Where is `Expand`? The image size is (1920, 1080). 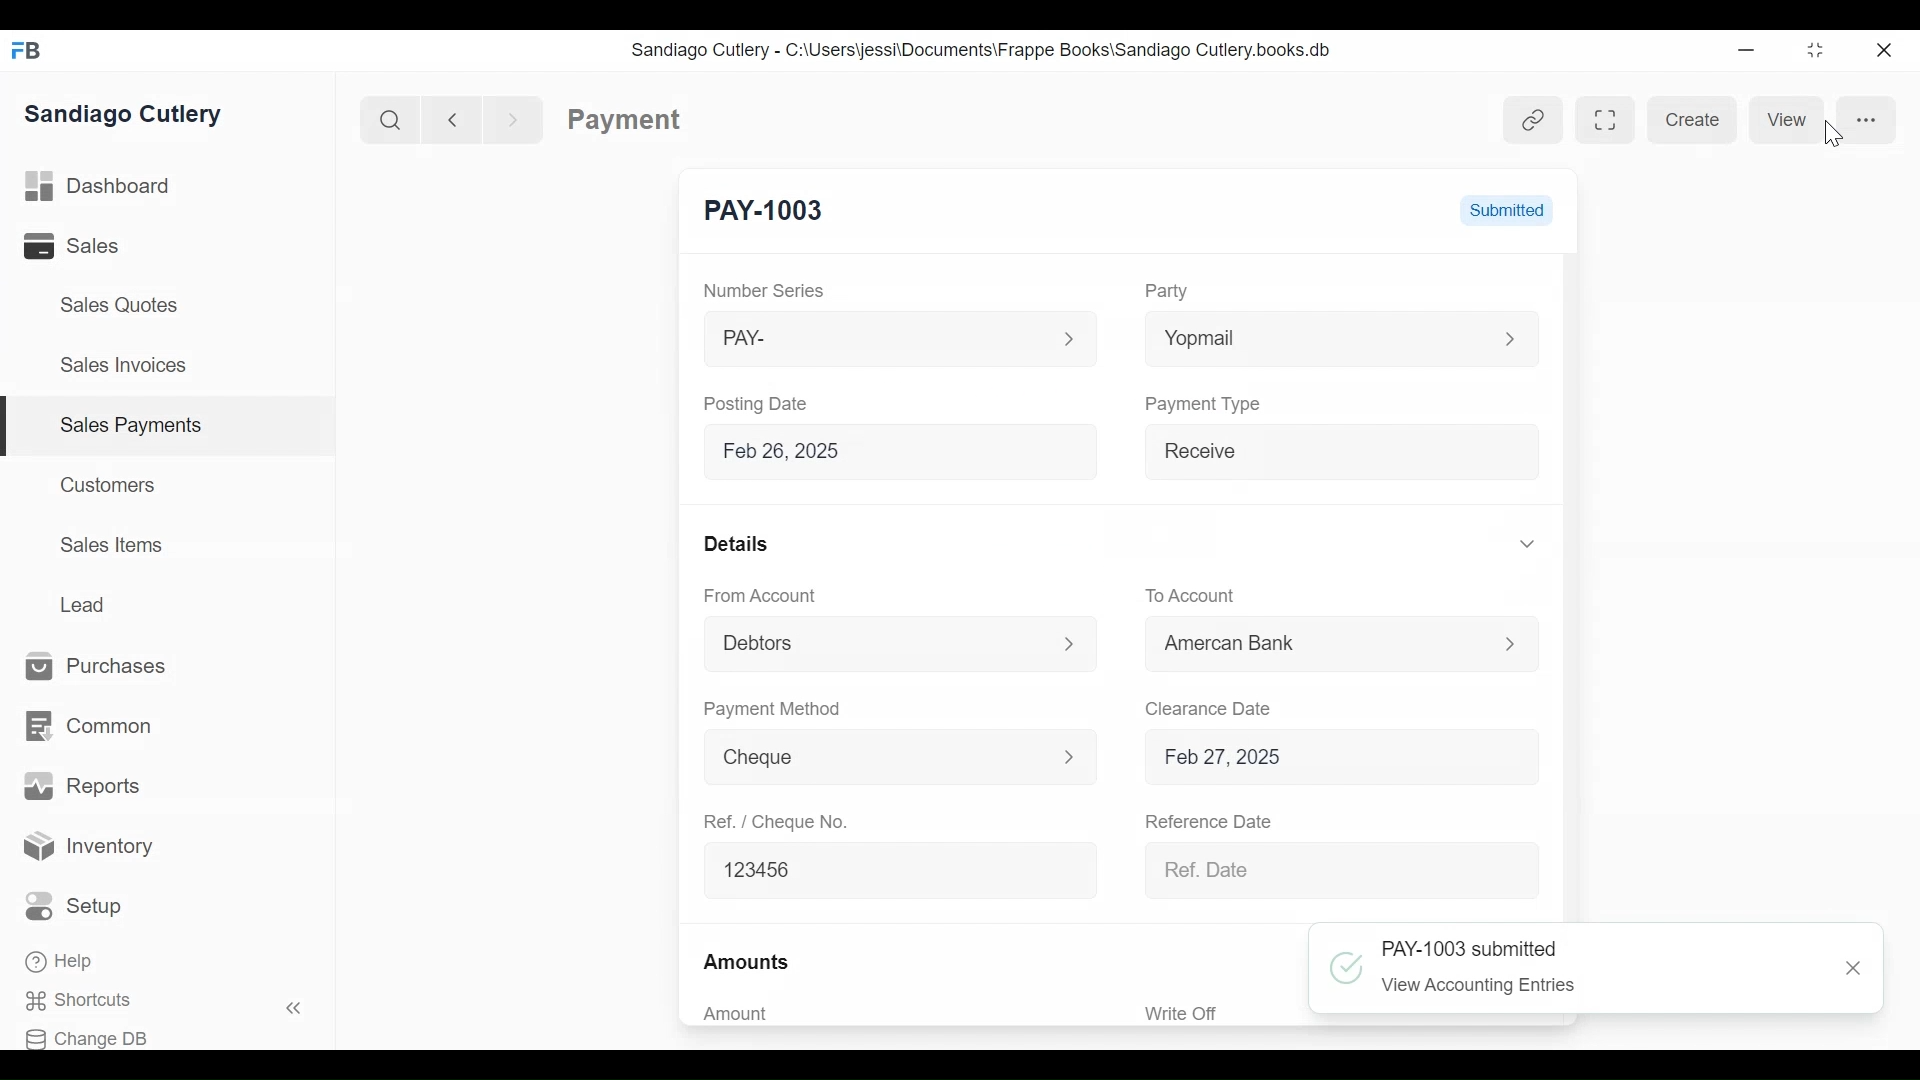 Expand is located at coordinates (1508, 643).